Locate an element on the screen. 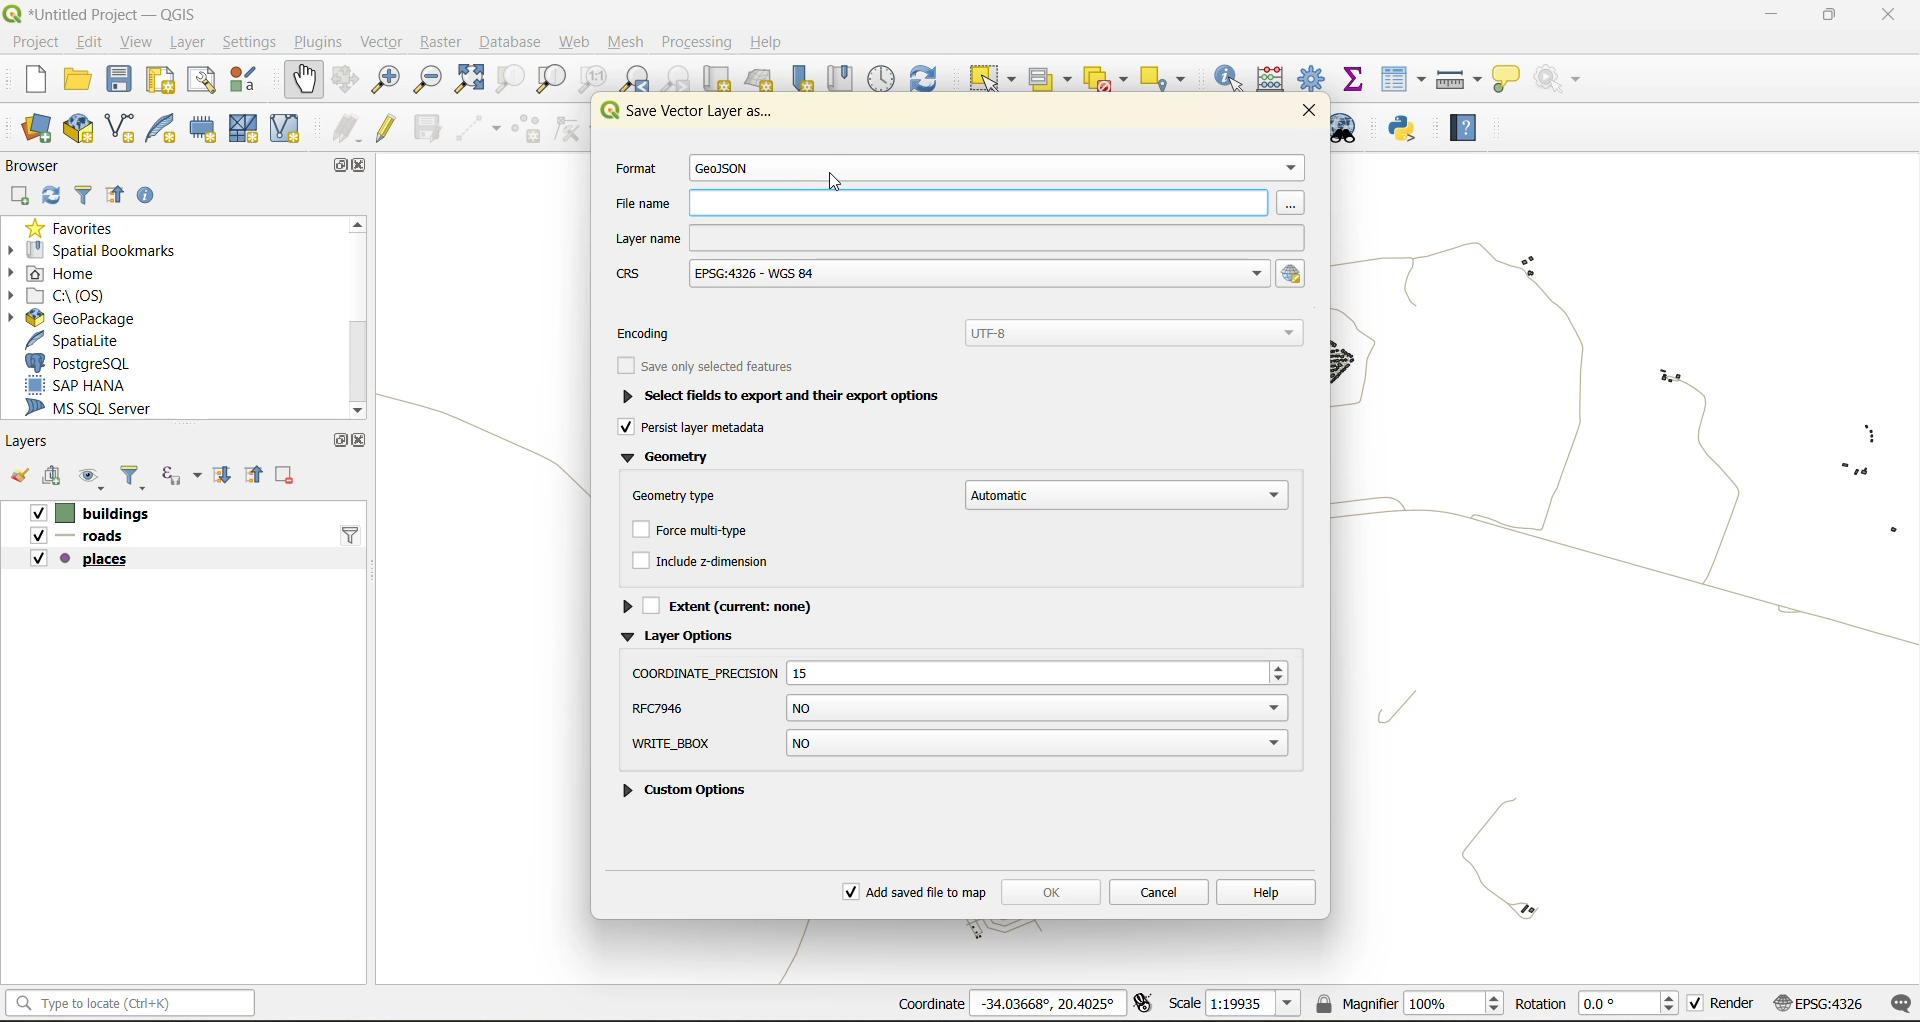 The width and height of the screenshot is (1920, 1022). statistical summary is located at coordinates (1360, 80).